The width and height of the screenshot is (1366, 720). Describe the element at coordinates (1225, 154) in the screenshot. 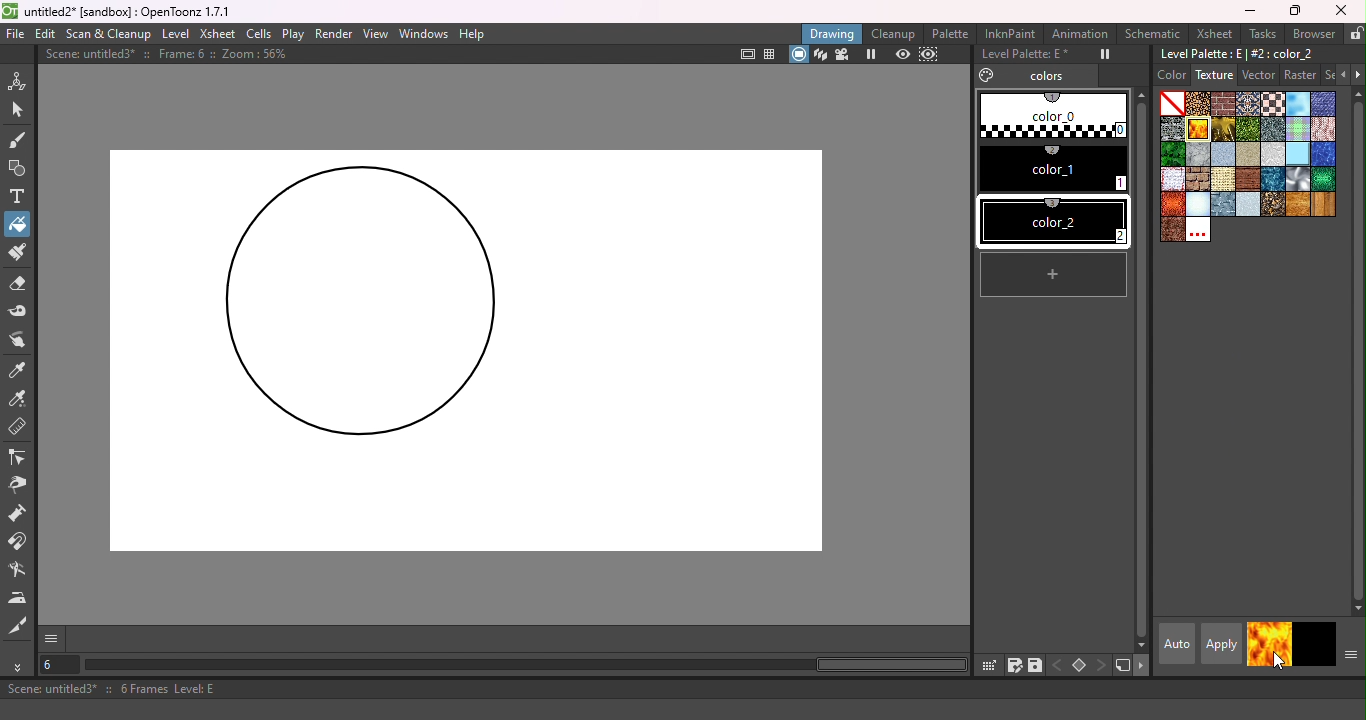

I see `paper 1.bmp` at that location.